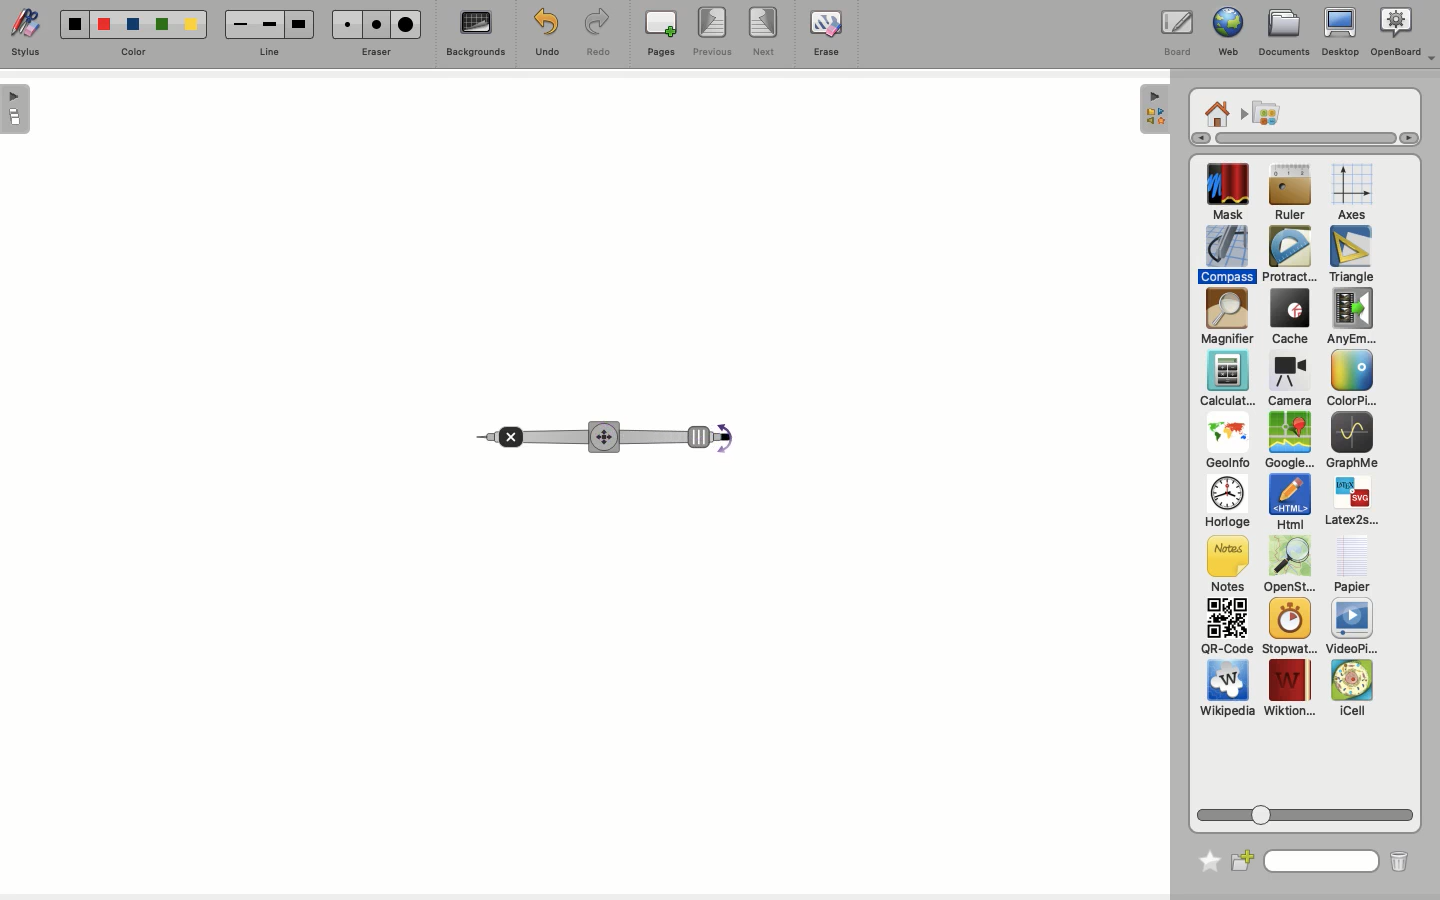 Image resolution: width=1440 pixels, height=900 pixels. What do you see at coordinates (1152, 109) in the screenshot?
I see `hide sidebar` at bounding box center [1152, 109].